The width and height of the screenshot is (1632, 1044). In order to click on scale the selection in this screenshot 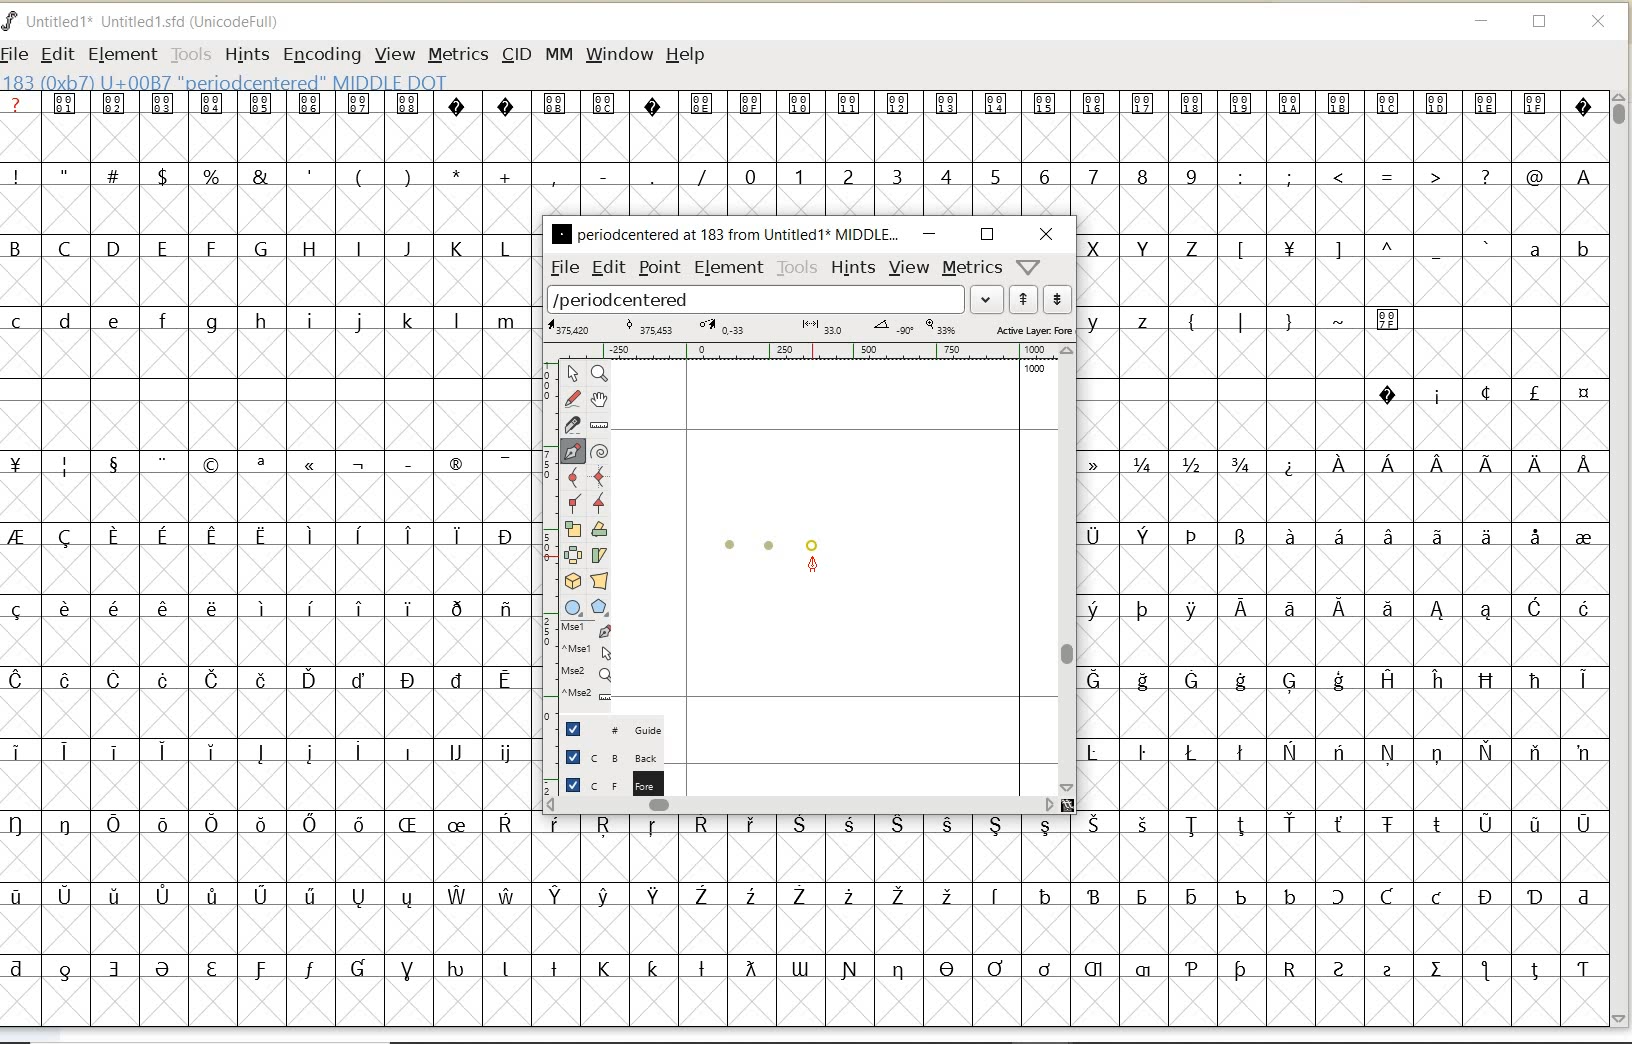, I will do `click(571, 530)`.